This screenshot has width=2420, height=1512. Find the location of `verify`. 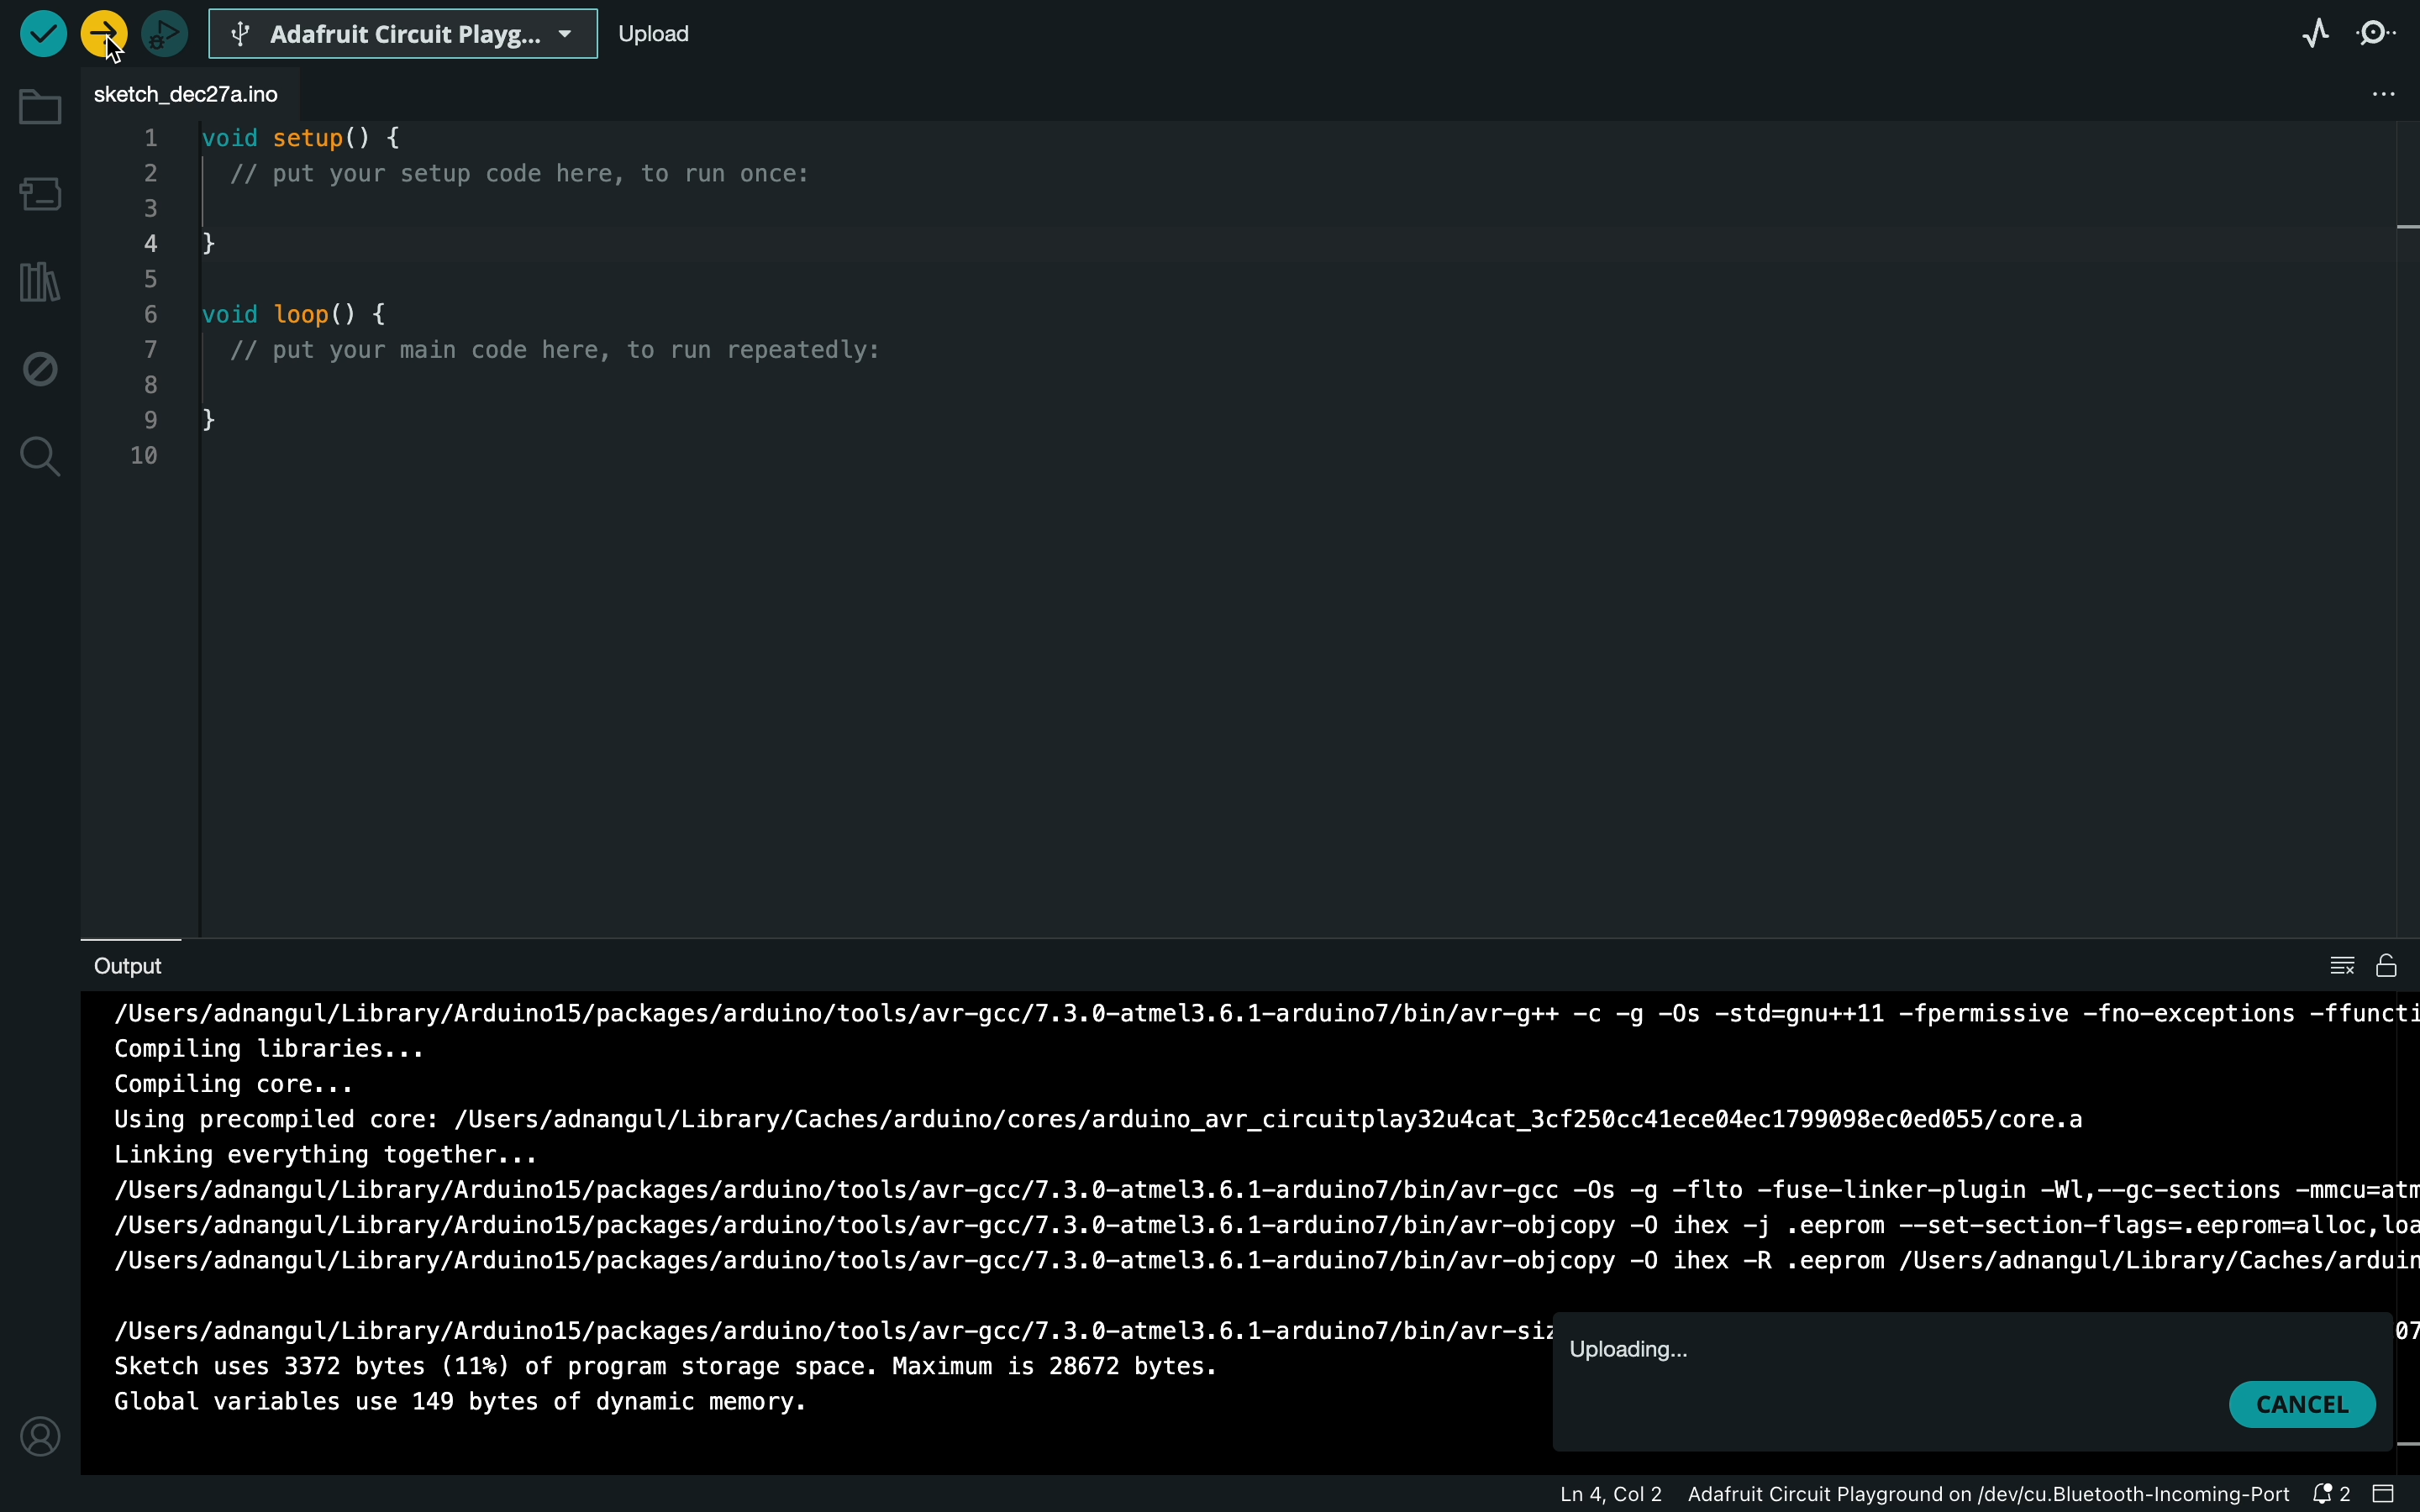

verify is located at coordinates (35, 35).